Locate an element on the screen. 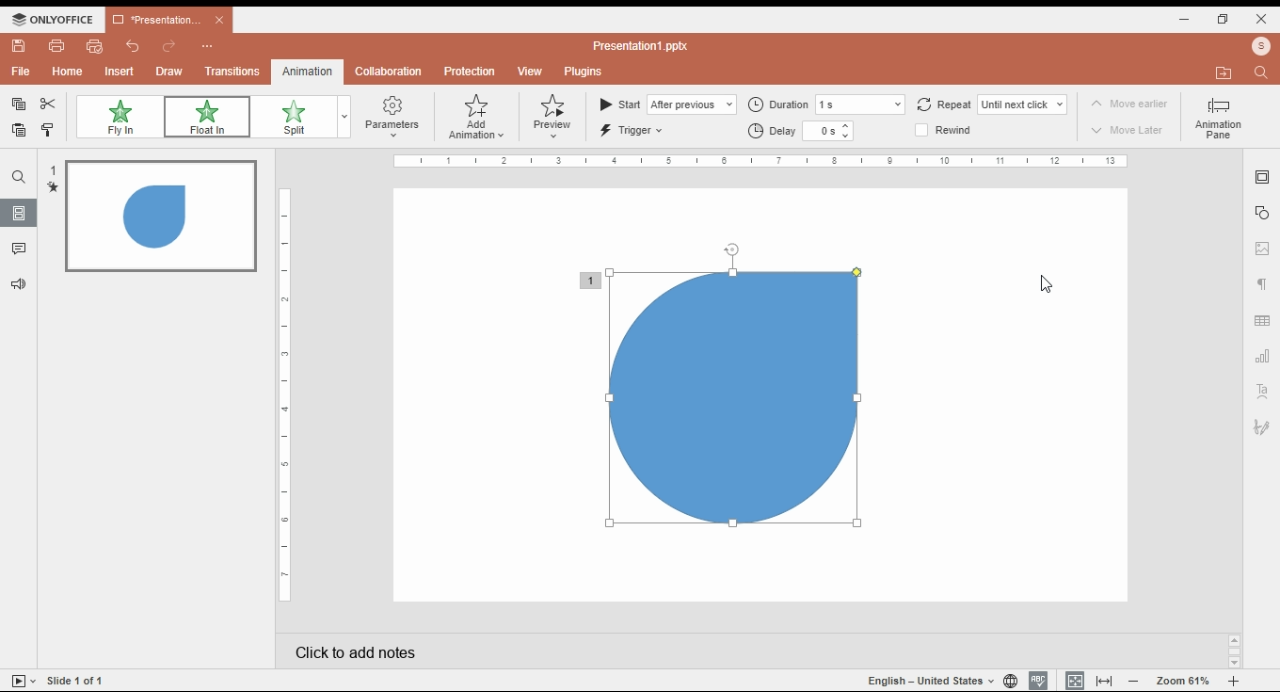 This screenshot has width=1280, height=692. move later is located at coordinates (1130, 132).